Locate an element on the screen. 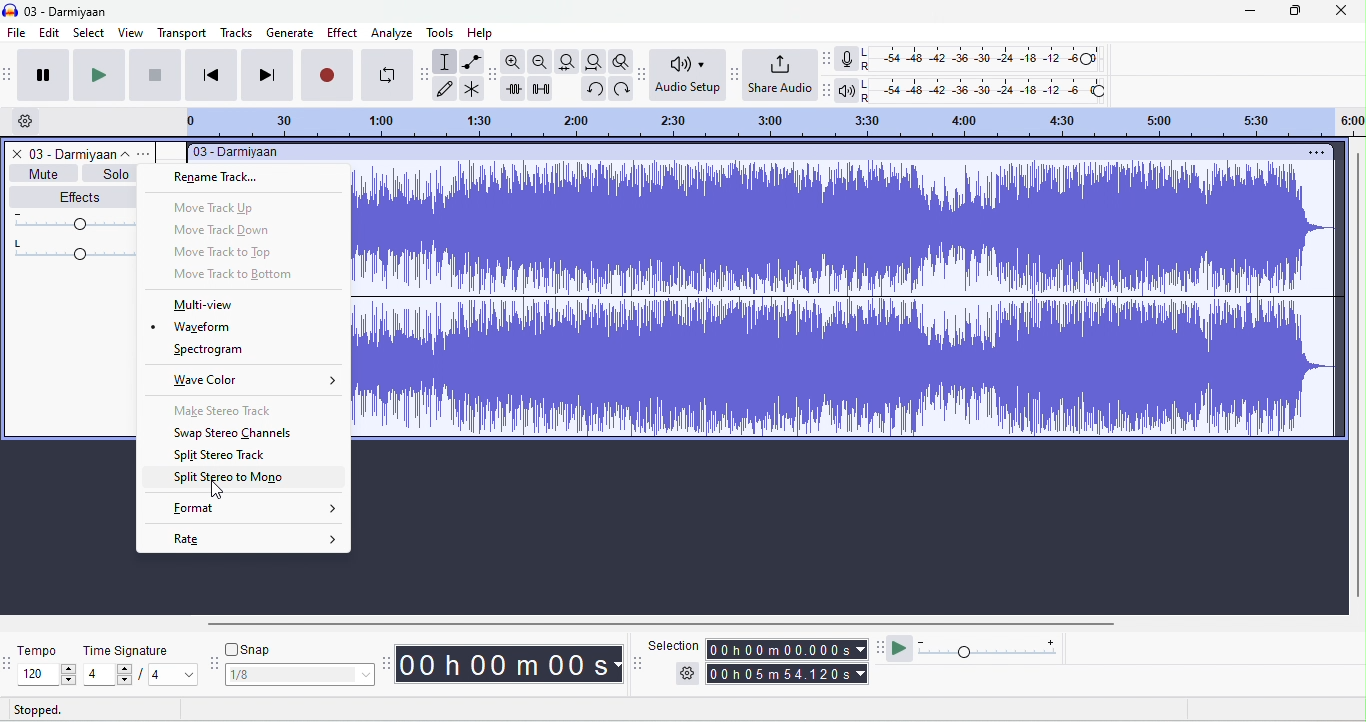 The height and width of the screenshot is (722, 1366). toggle zoom is located at coordinates (622, 62).